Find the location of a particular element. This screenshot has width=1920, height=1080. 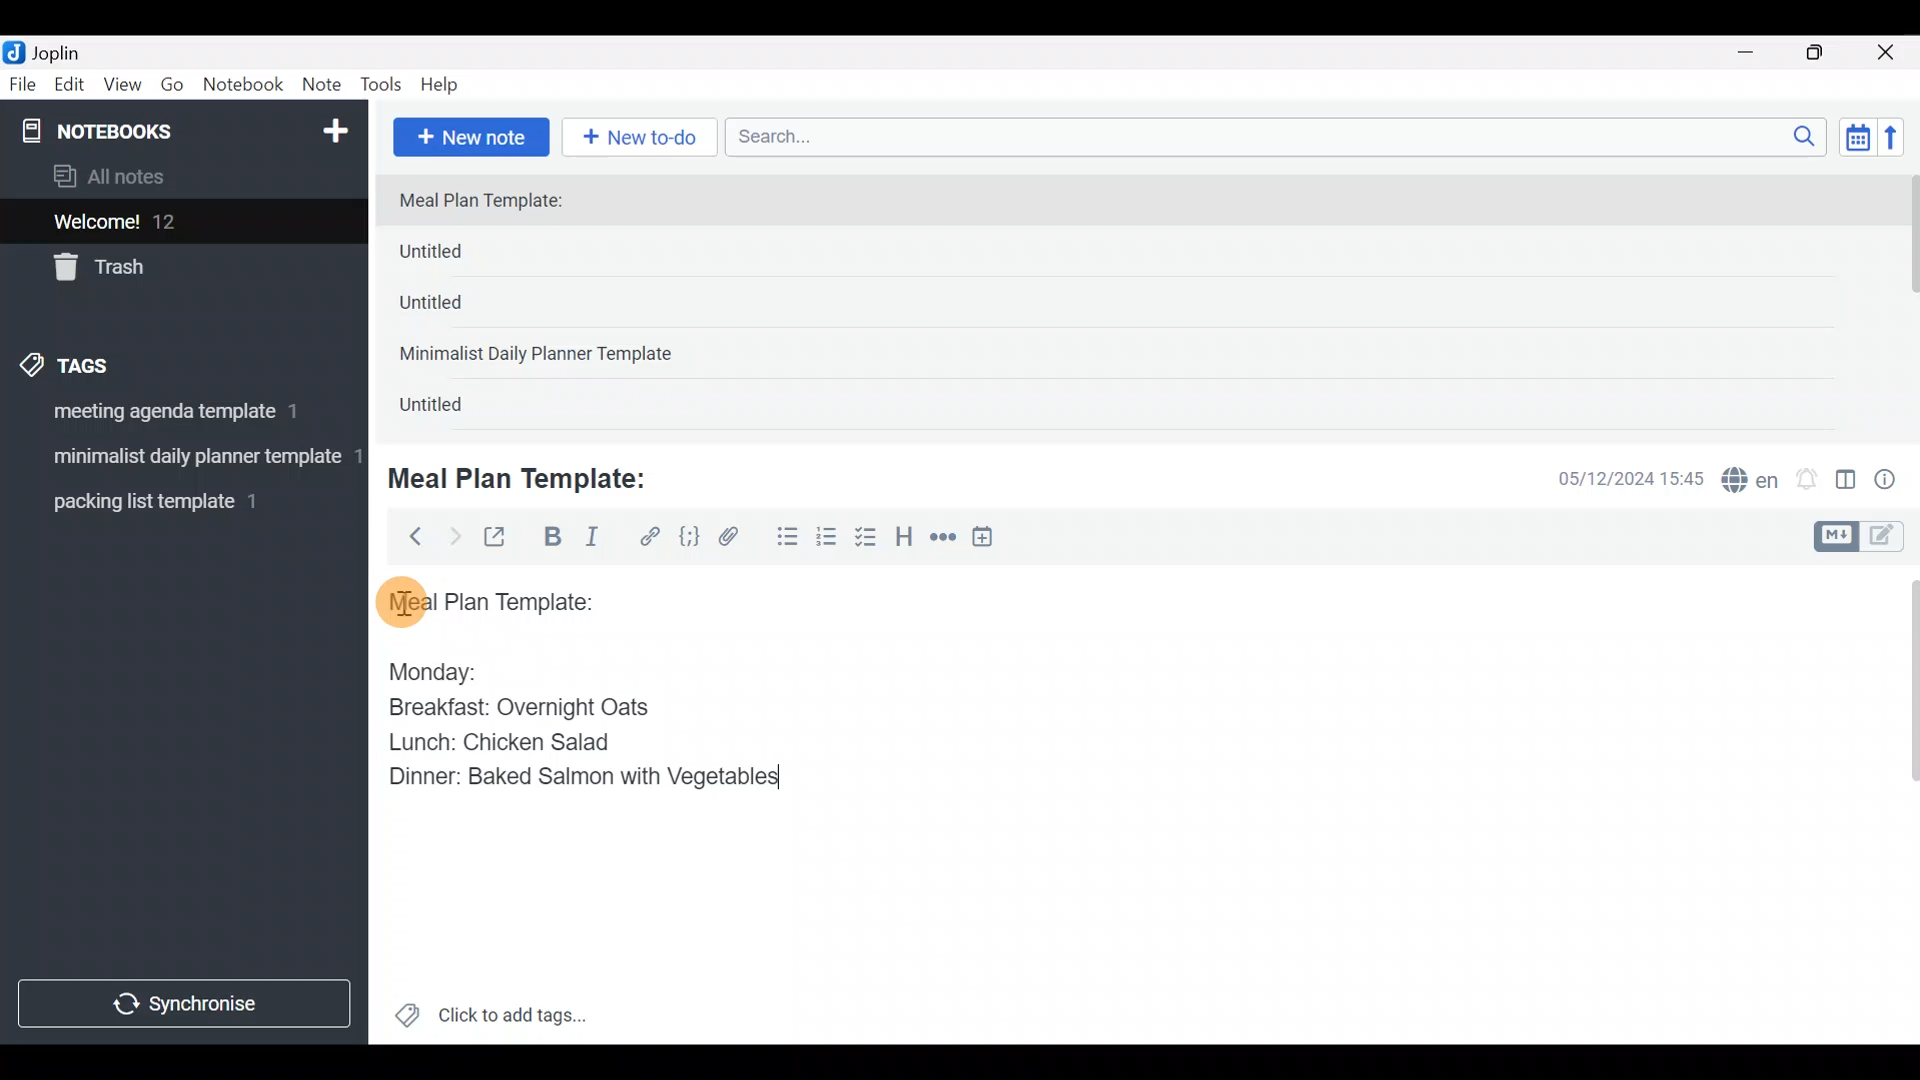

Toggle external editing is located at coordinates (502, 538).